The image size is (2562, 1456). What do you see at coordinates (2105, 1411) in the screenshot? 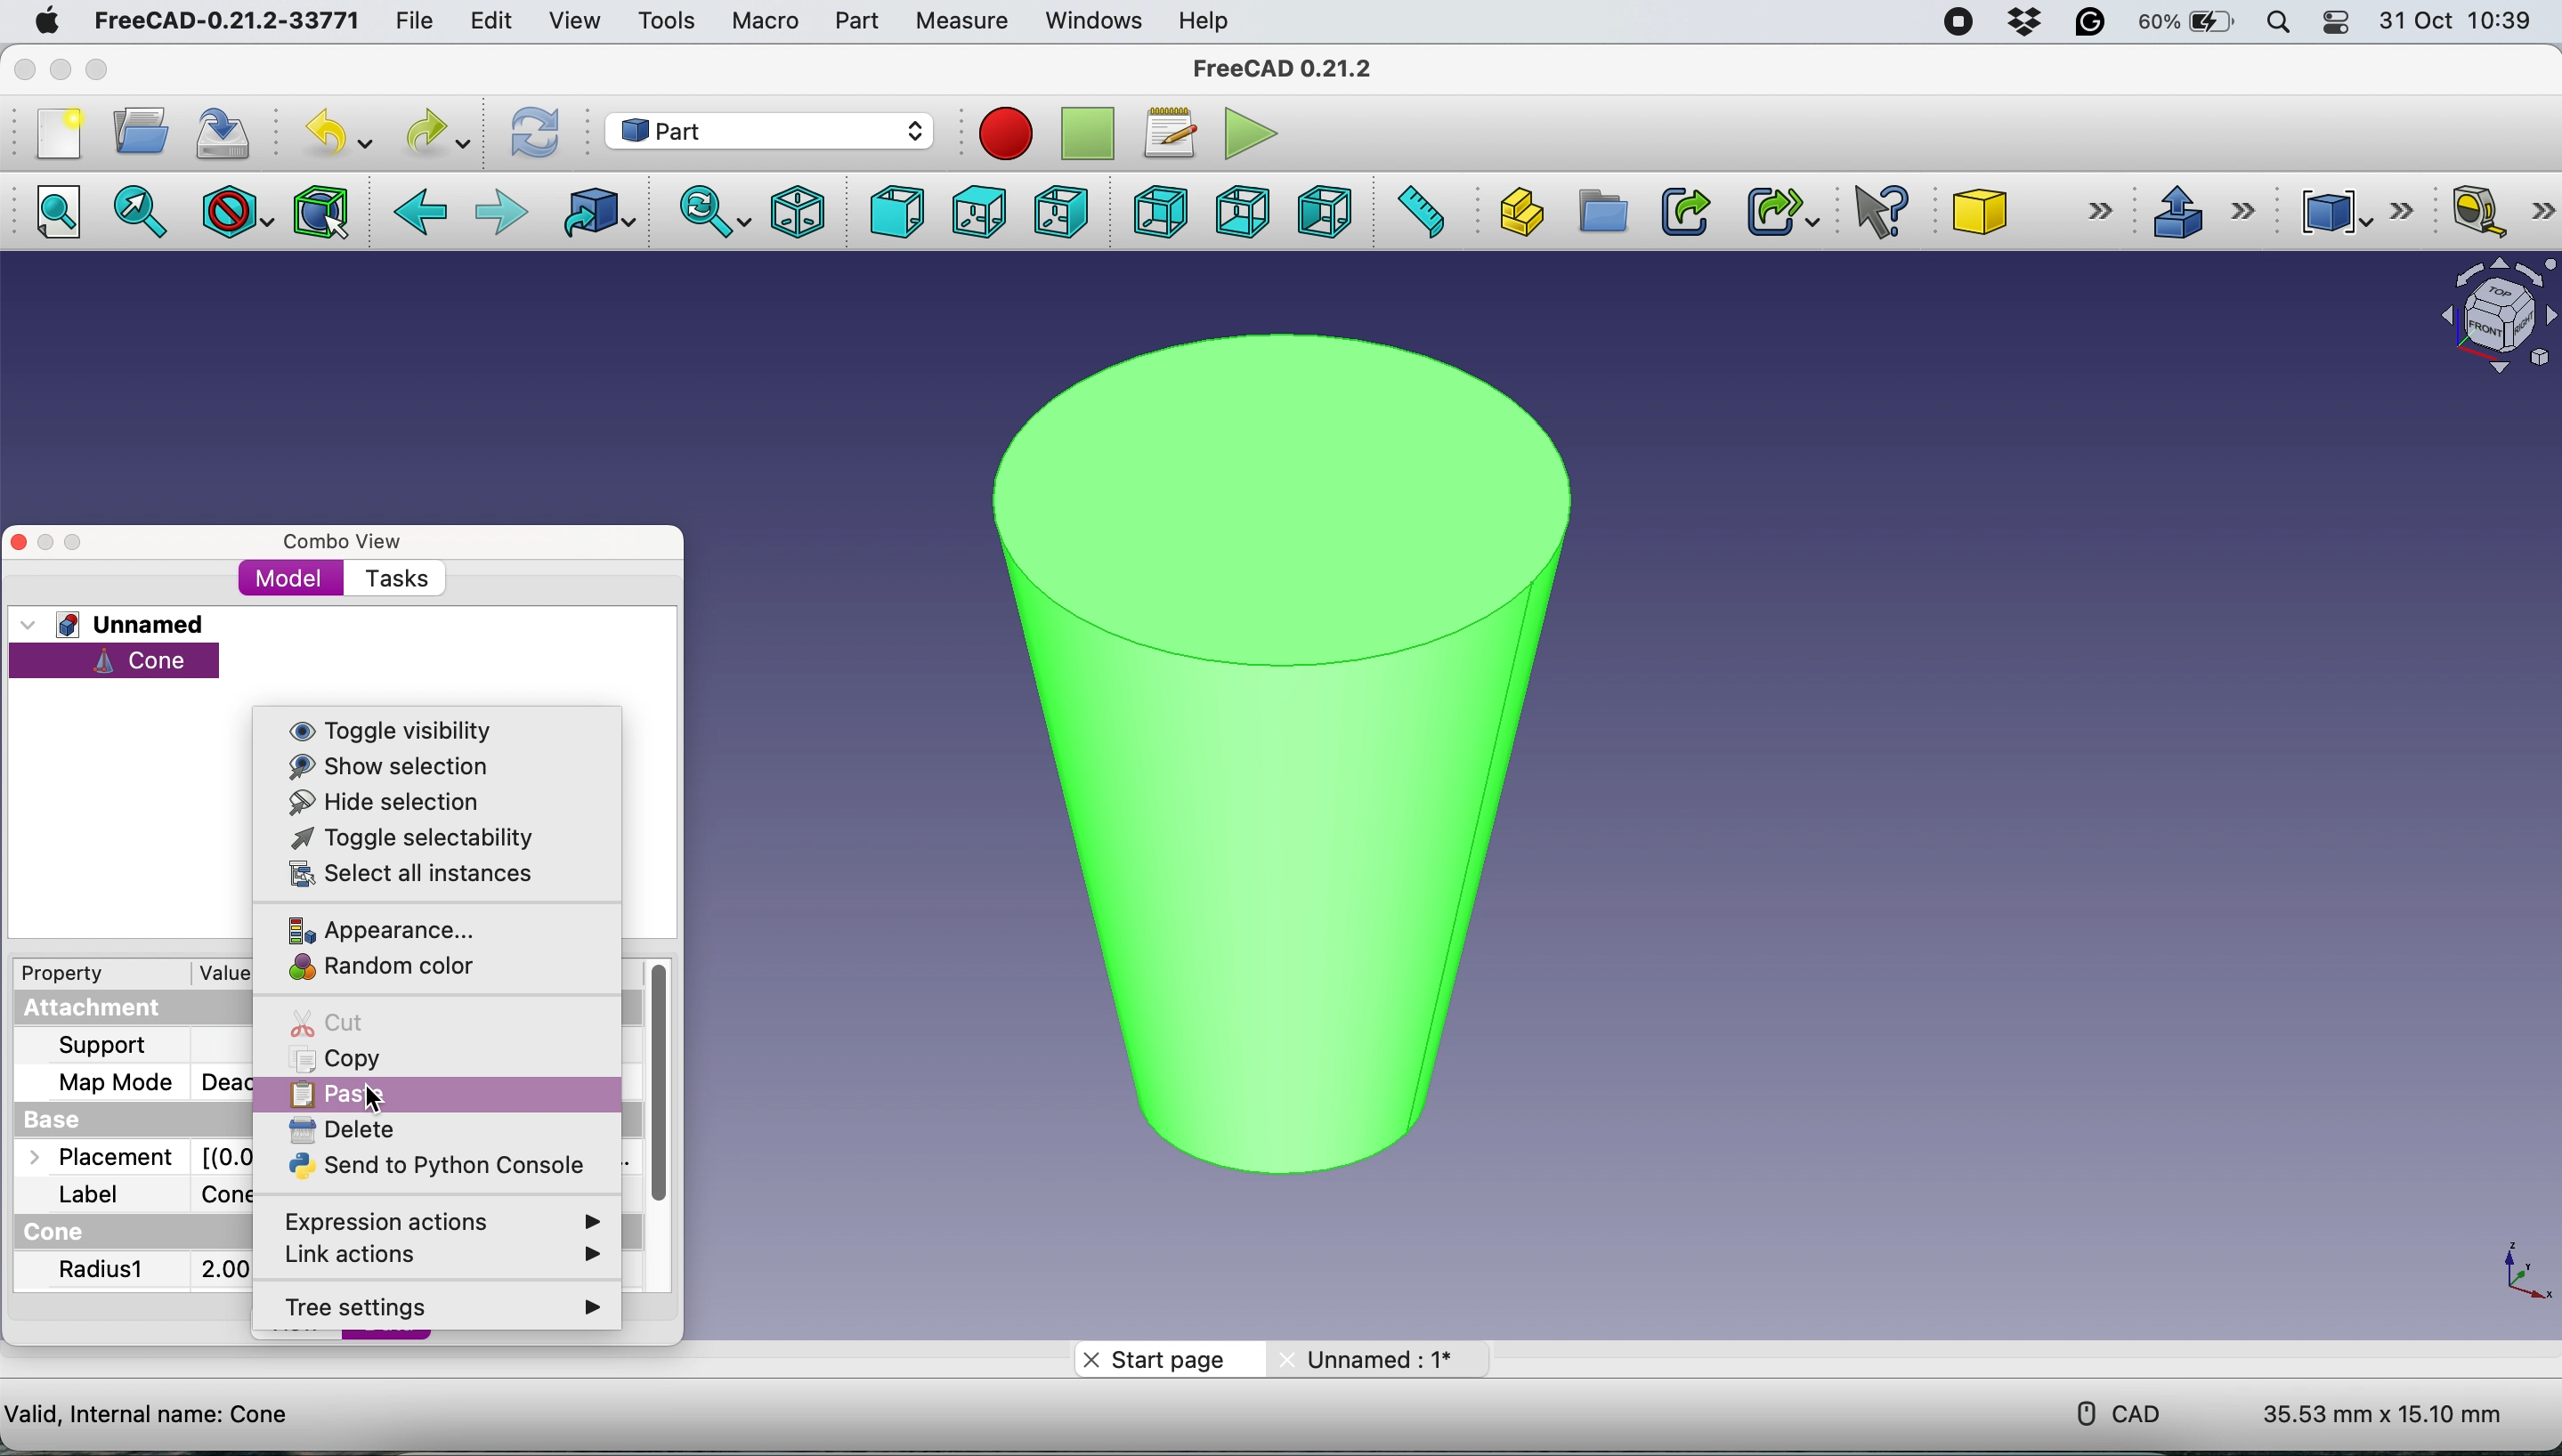
I see `cad` at bounding box center [2105, 1411].